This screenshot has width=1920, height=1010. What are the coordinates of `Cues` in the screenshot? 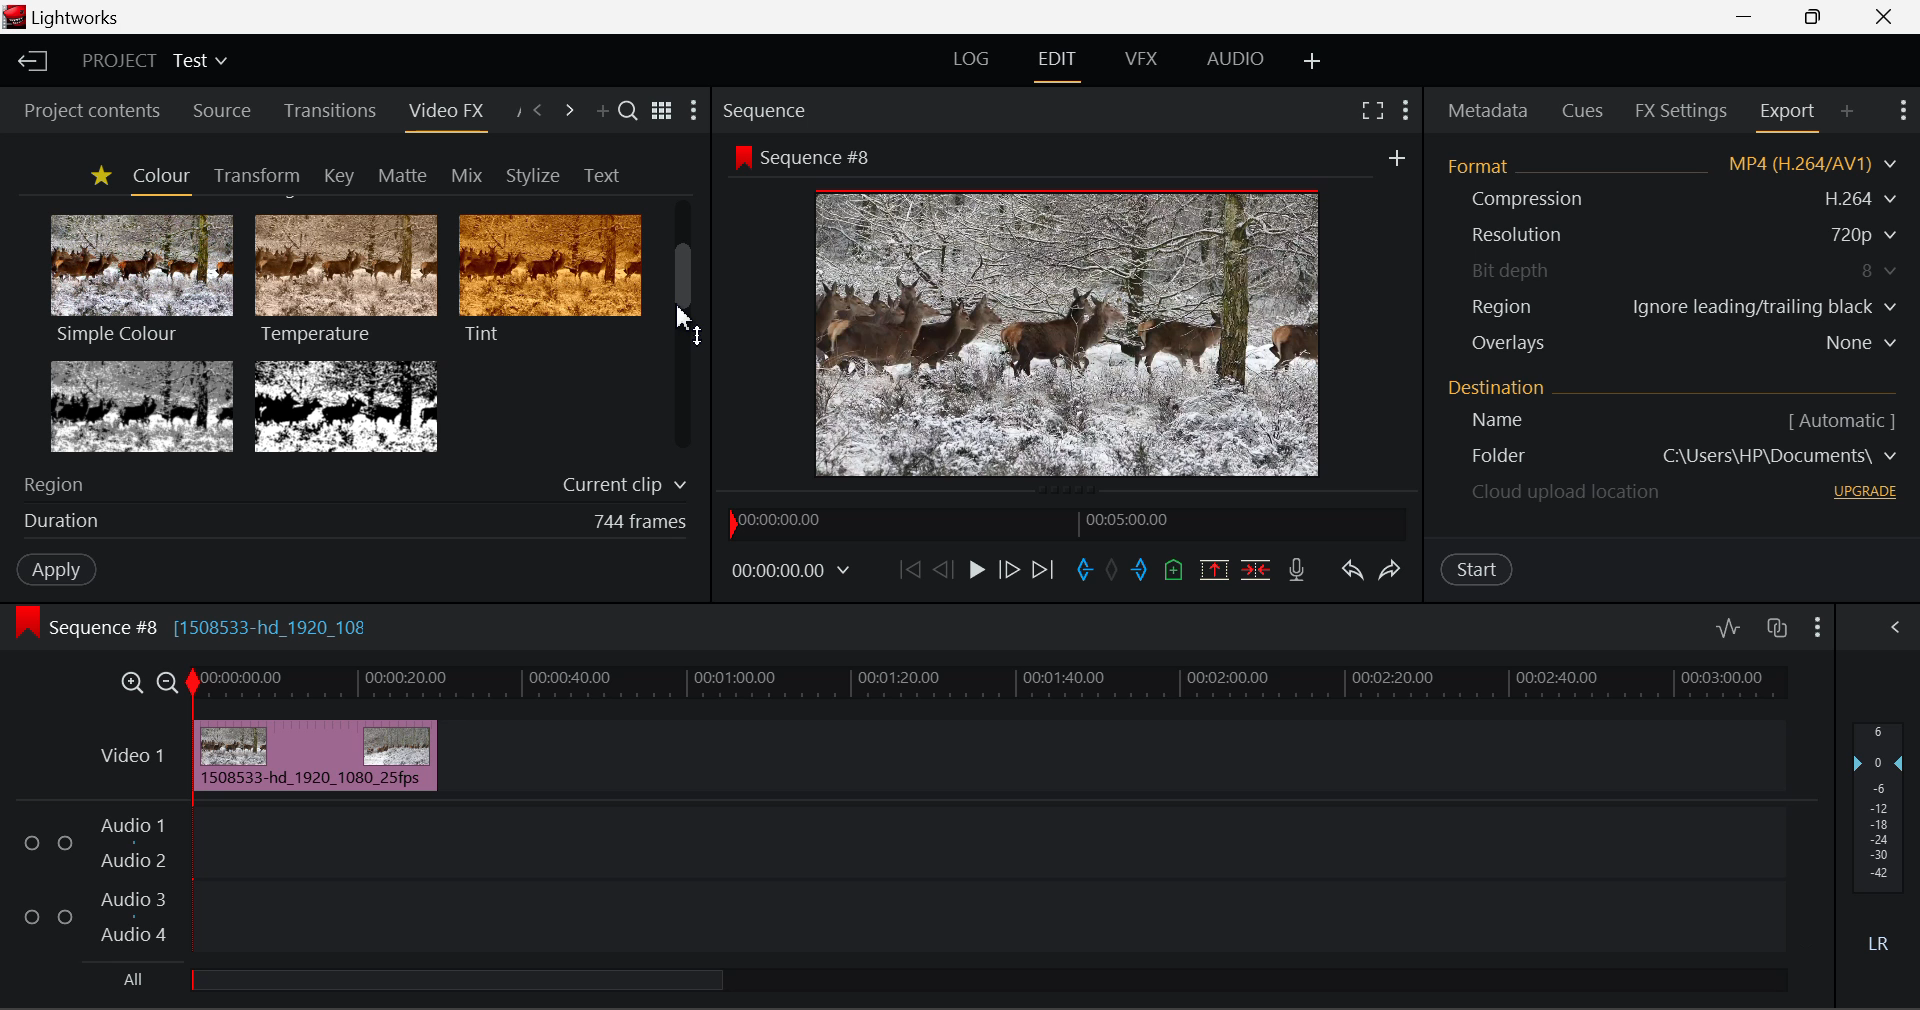 It's located at (1584, 109).